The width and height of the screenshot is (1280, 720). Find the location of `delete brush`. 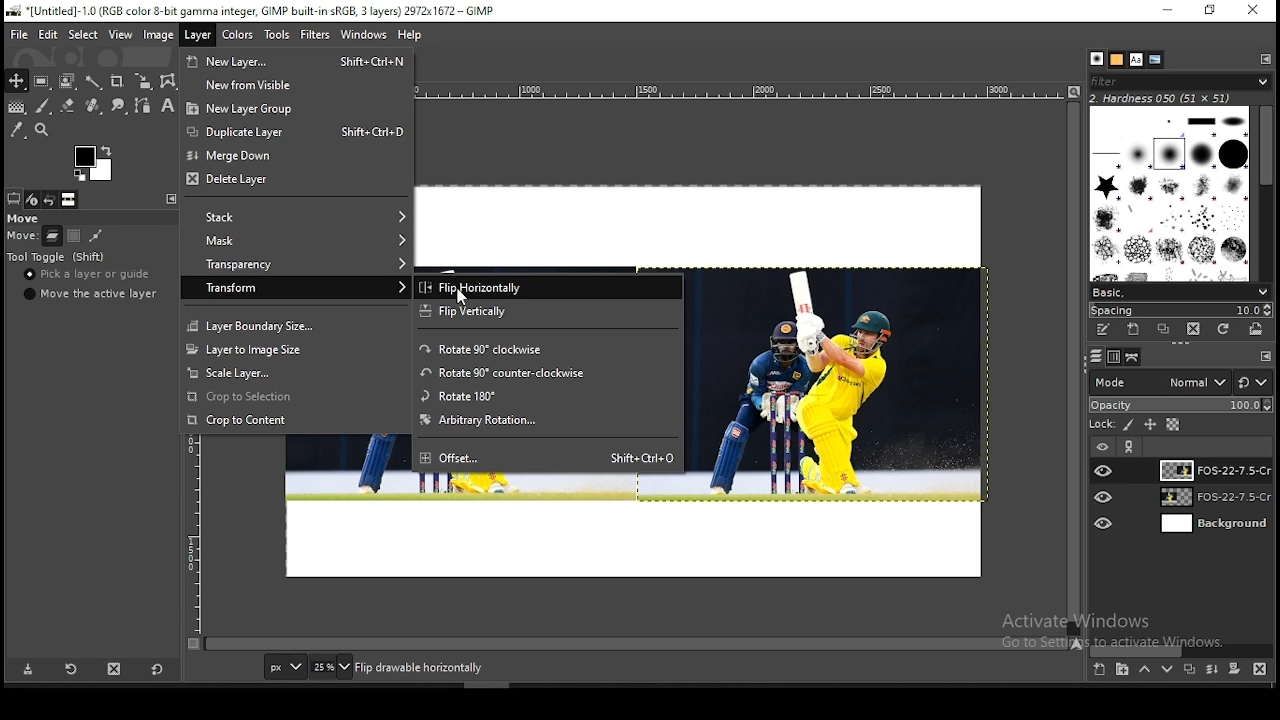

delete brush is located at coordinates (1193, 329).